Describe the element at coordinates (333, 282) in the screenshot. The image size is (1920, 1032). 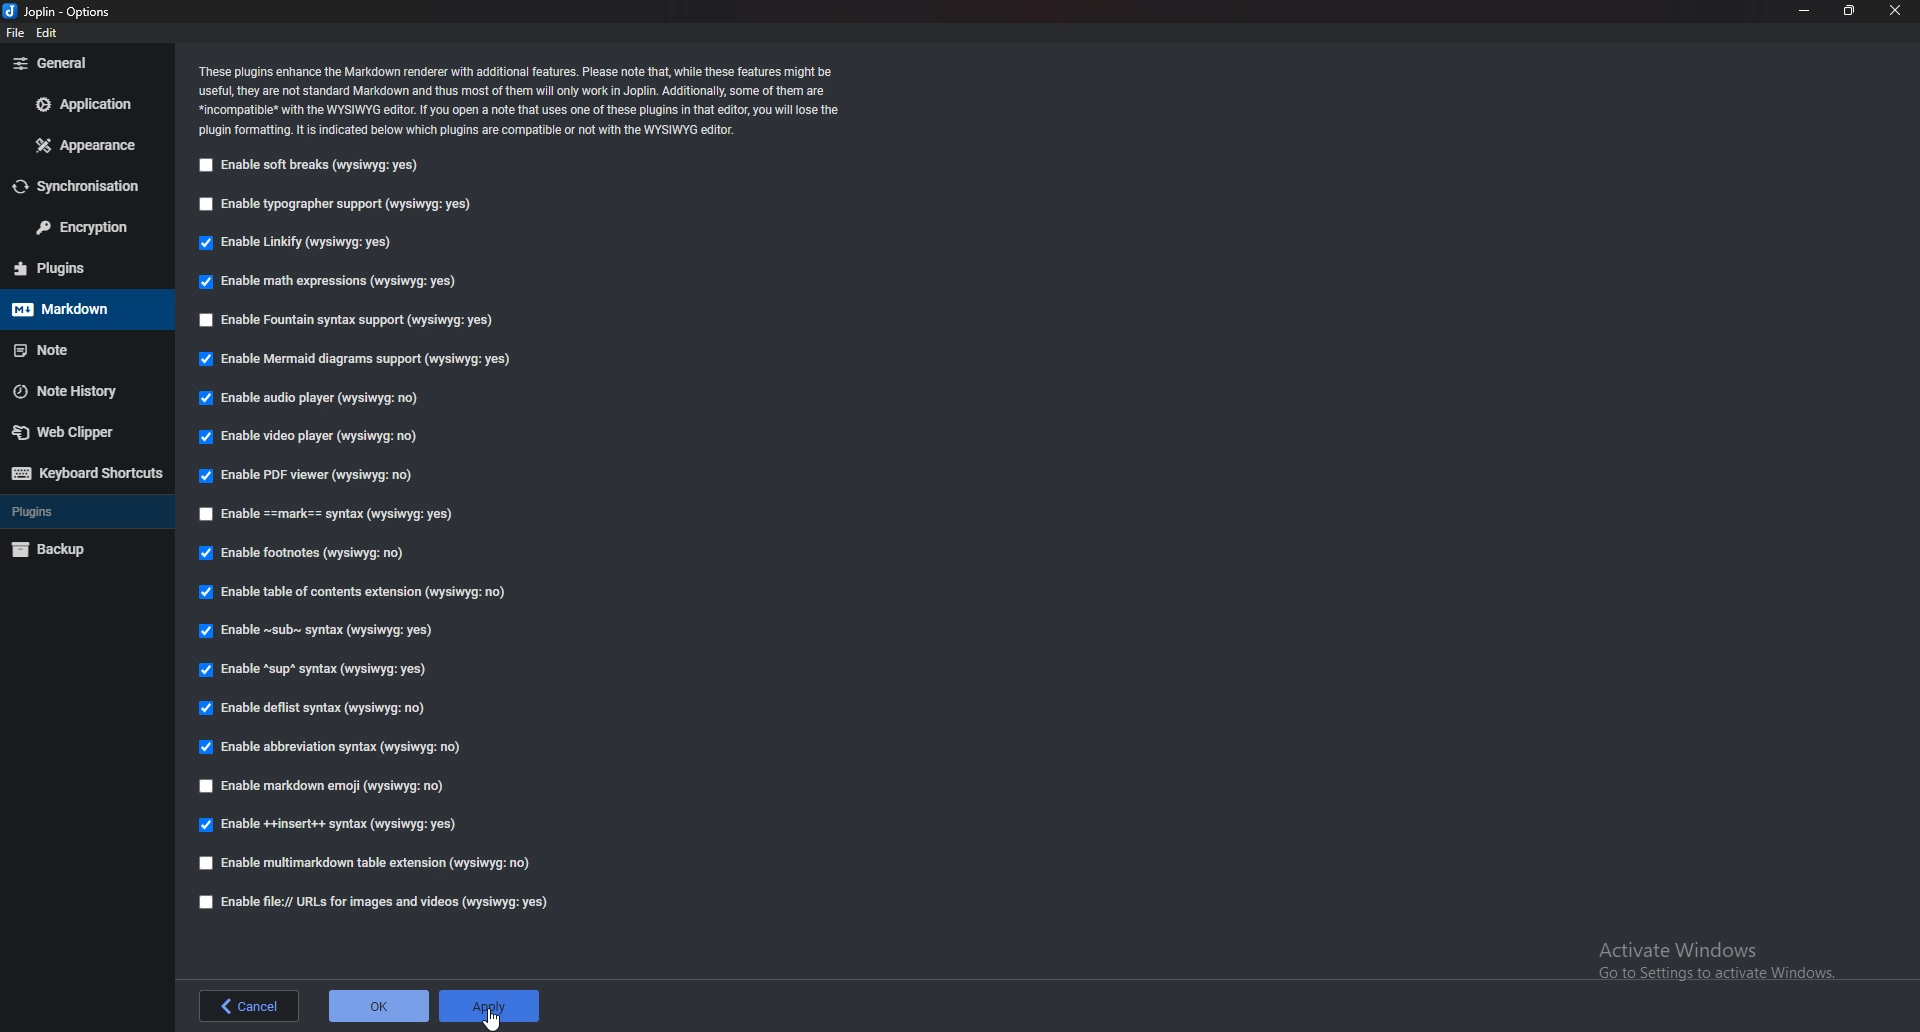
I see `enable math expressions` at that location.